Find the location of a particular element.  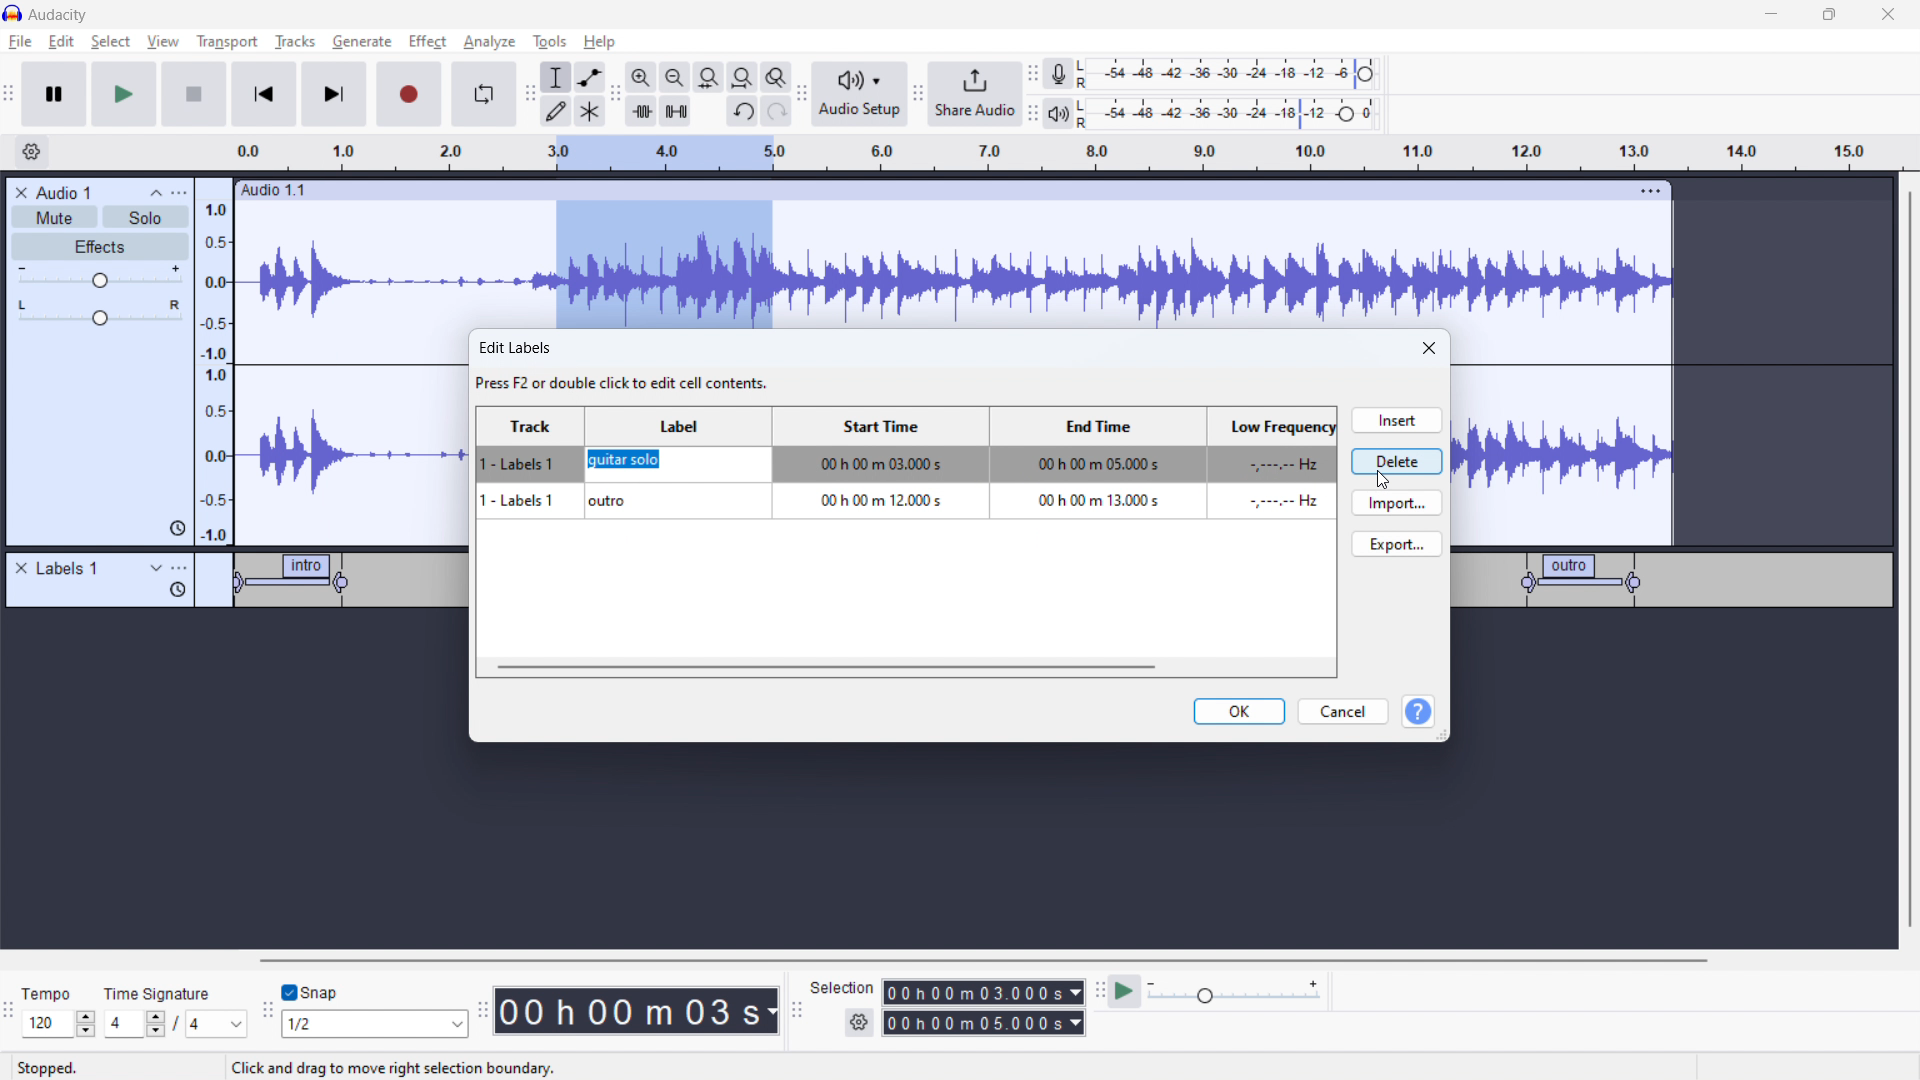

time toolbar is located at coordinates (482, 1013).